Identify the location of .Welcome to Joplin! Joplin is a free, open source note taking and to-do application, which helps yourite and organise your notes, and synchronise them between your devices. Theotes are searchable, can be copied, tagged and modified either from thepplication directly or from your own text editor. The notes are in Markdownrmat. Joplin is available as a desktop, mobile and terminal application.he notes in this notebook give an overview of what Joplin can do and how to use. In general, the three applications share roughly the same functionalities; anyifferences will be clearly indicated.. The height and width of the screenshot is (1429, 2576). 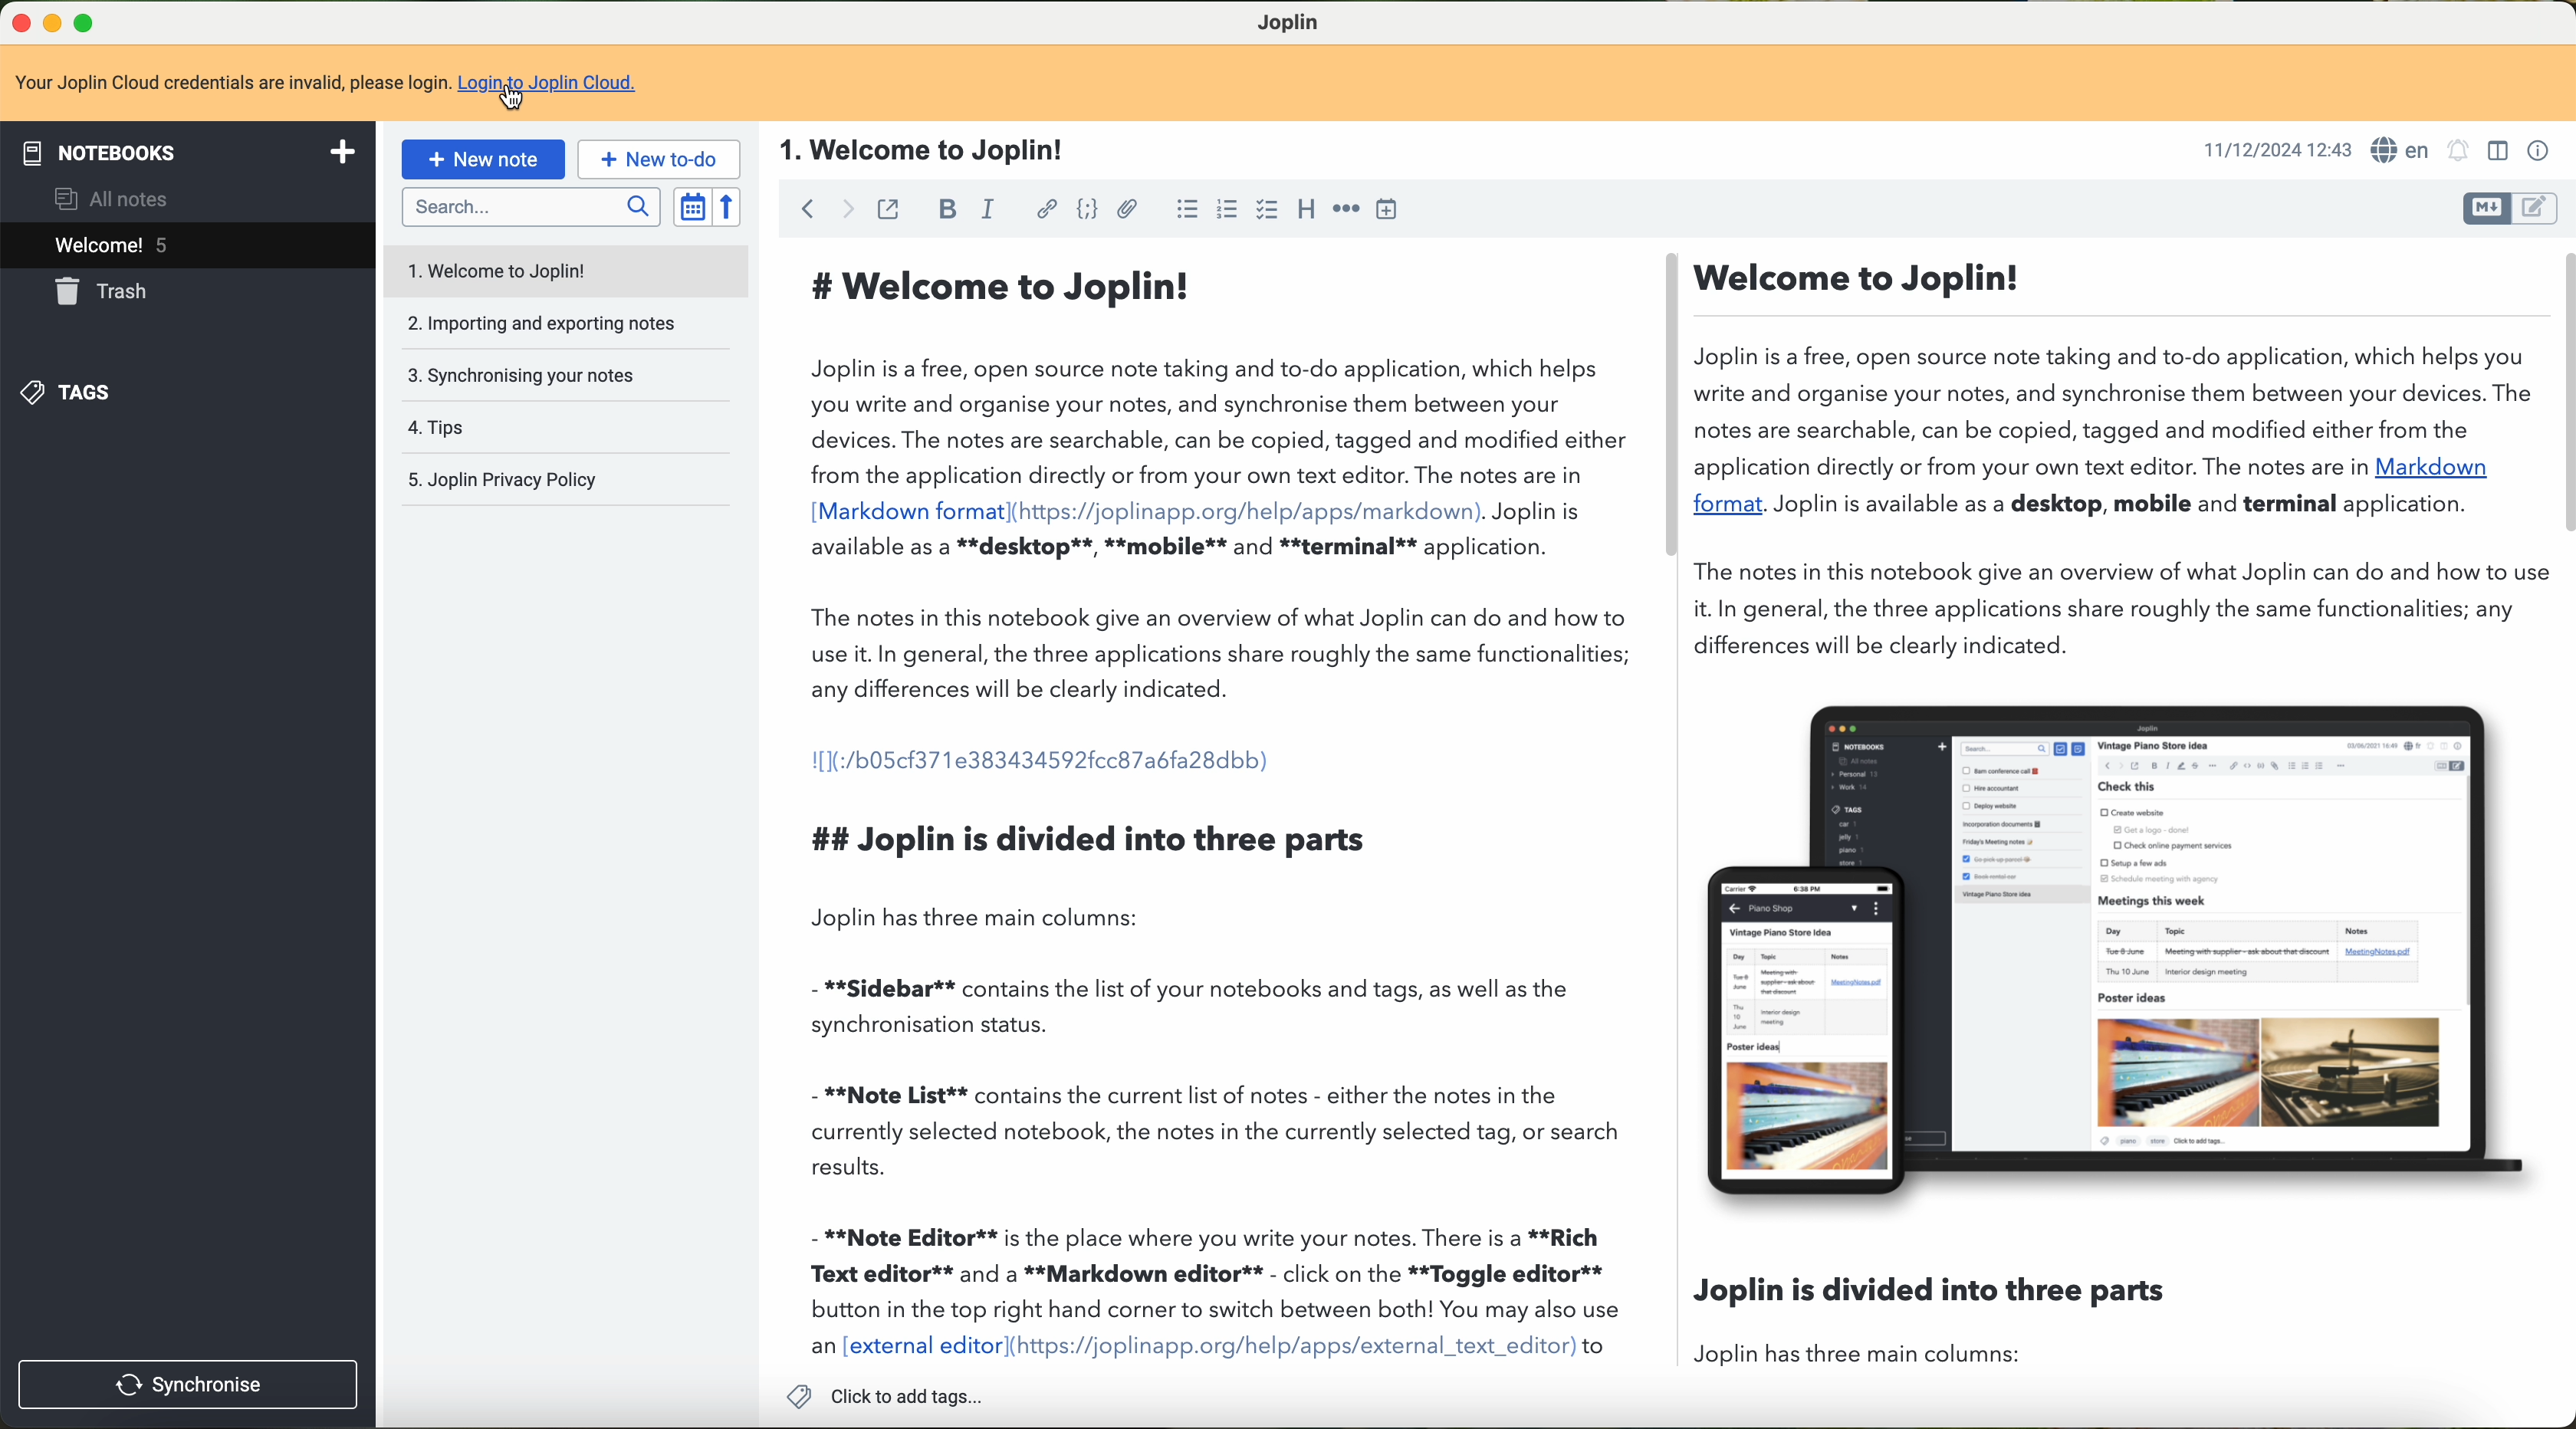
(2116, 454).